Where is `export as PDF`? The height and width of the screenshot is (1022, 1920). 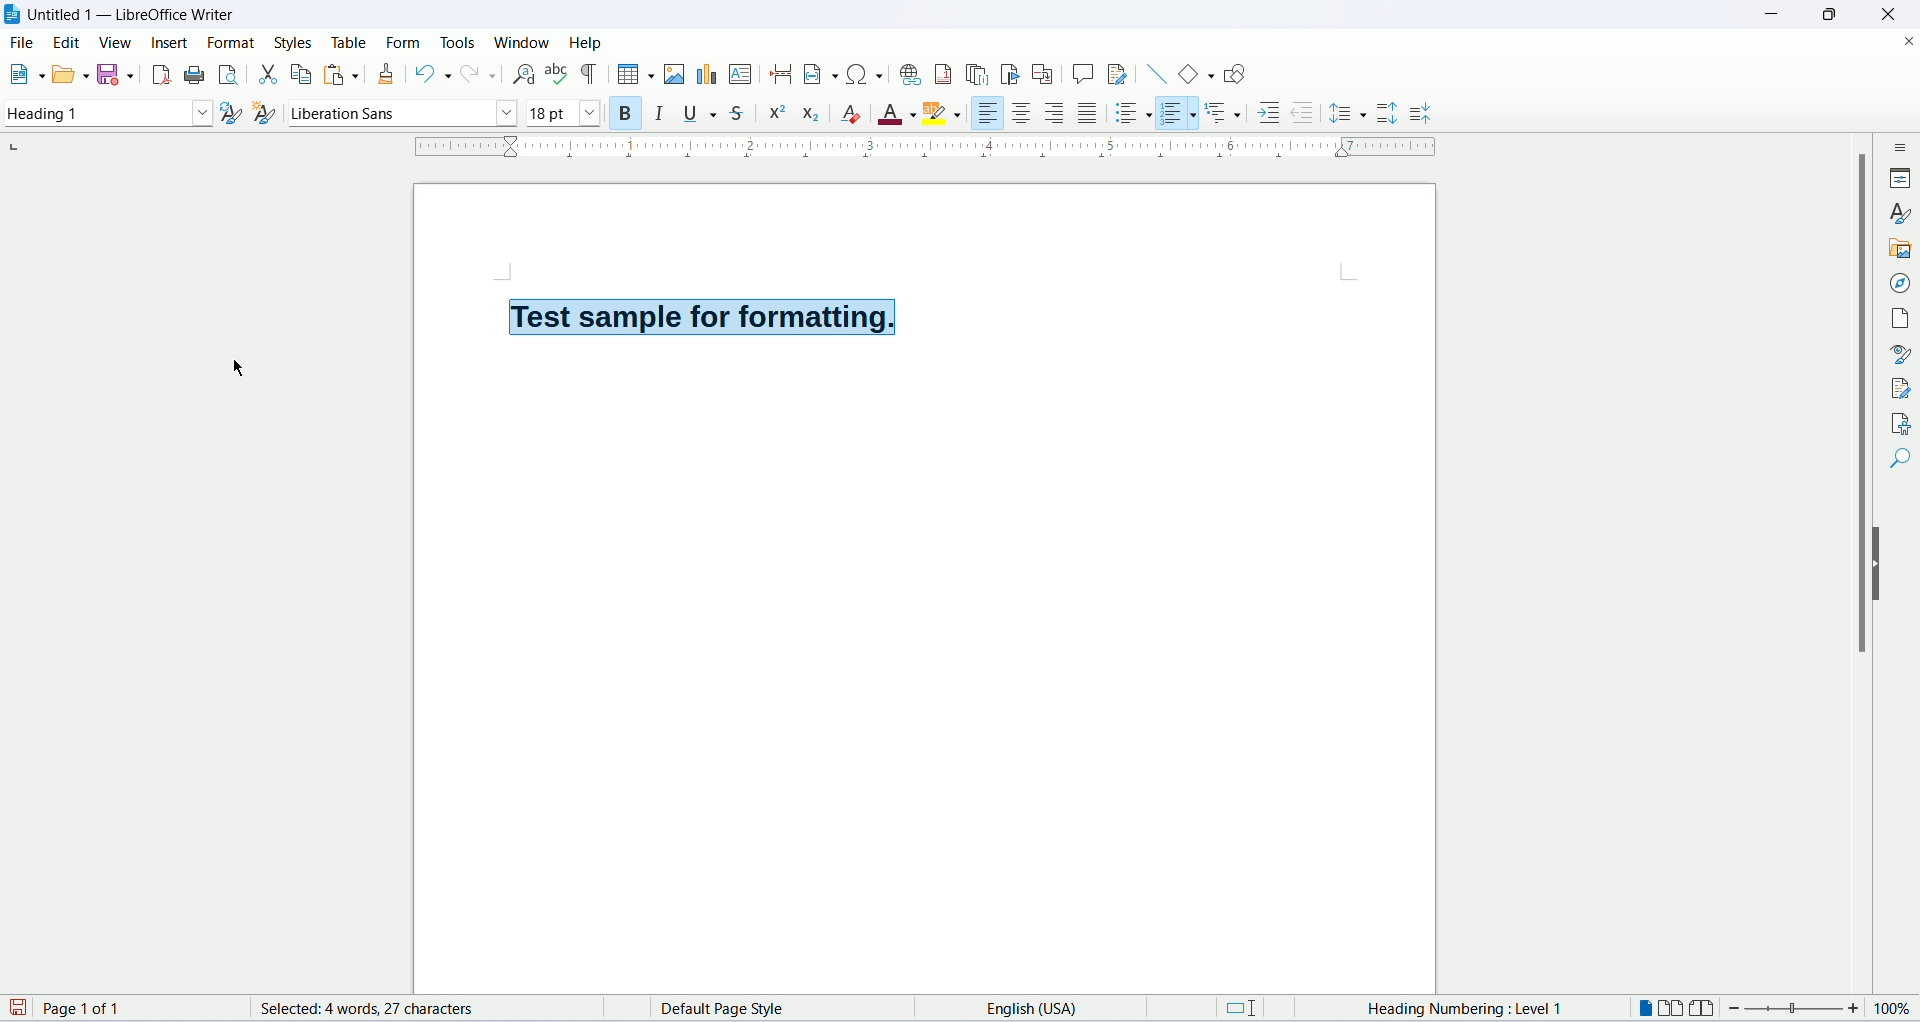
export as PDF is located at coordinates (159, 75).